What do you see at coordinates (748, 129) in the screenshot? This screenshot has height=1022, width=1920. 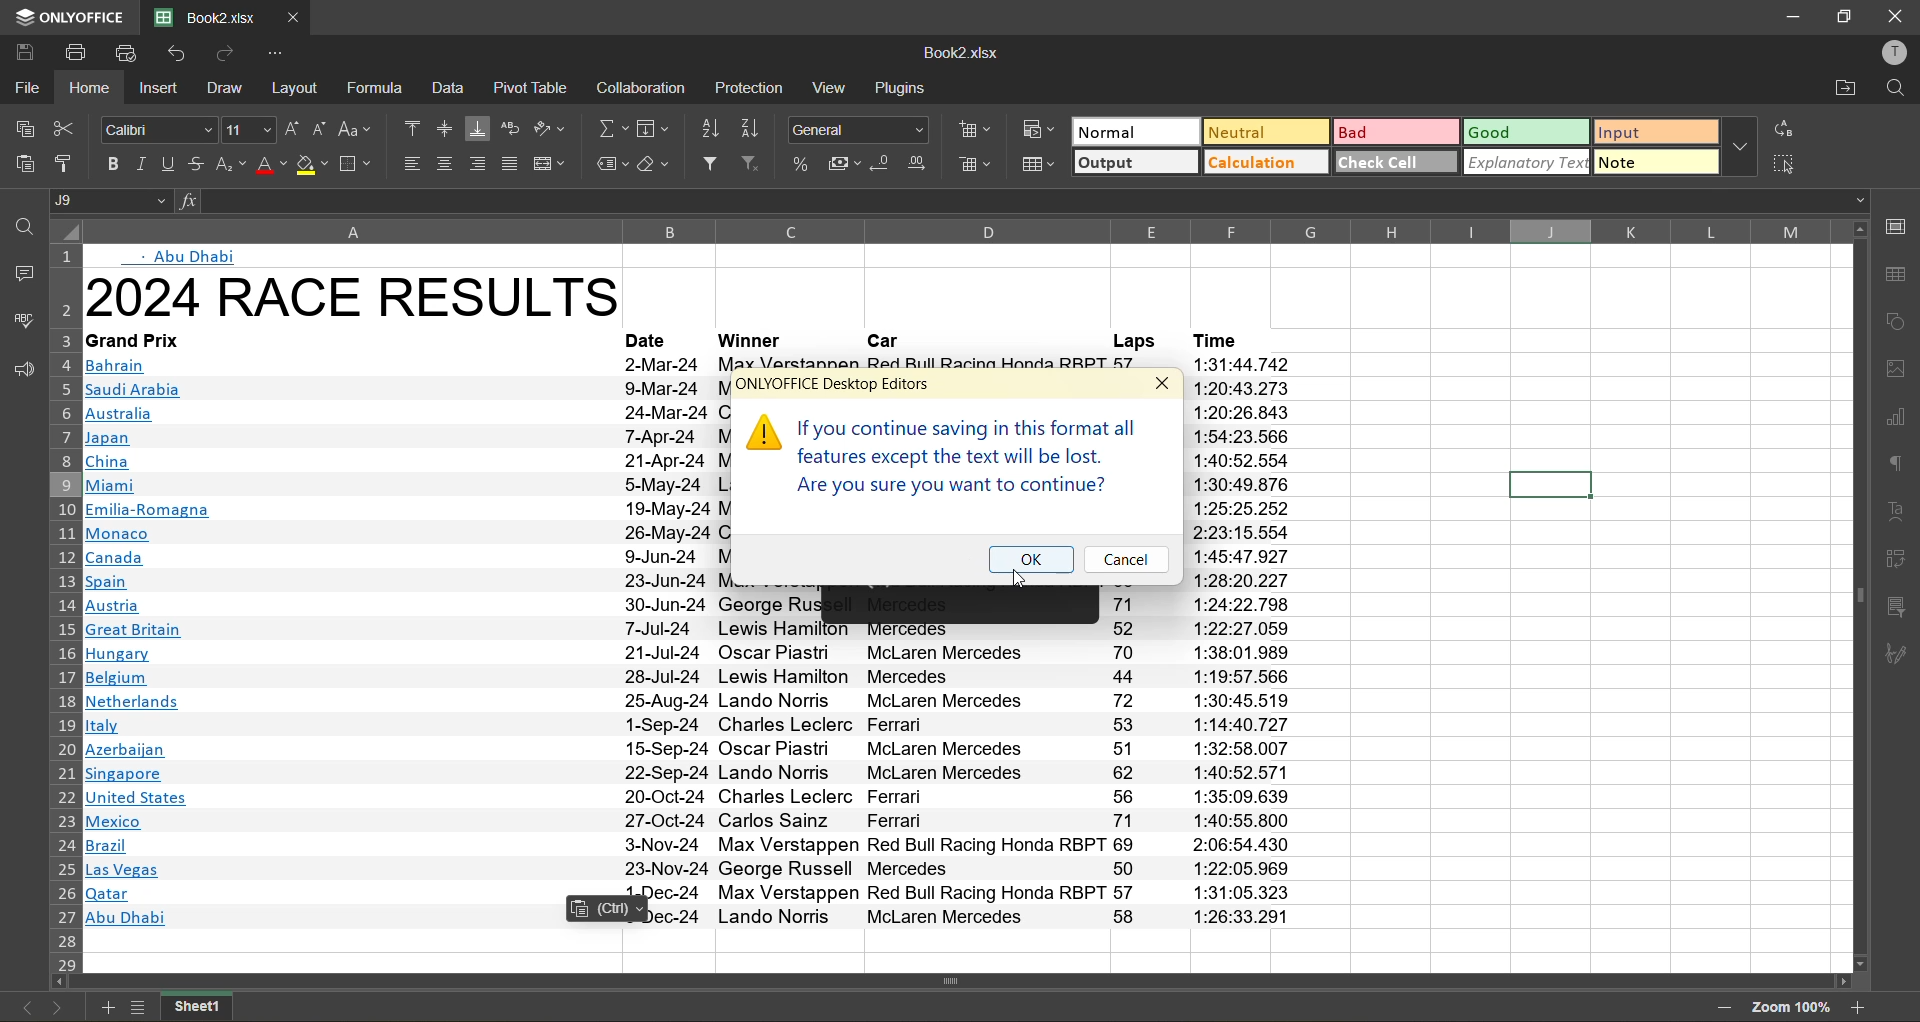 I see `sort descending` at bounding box center [748, 129].